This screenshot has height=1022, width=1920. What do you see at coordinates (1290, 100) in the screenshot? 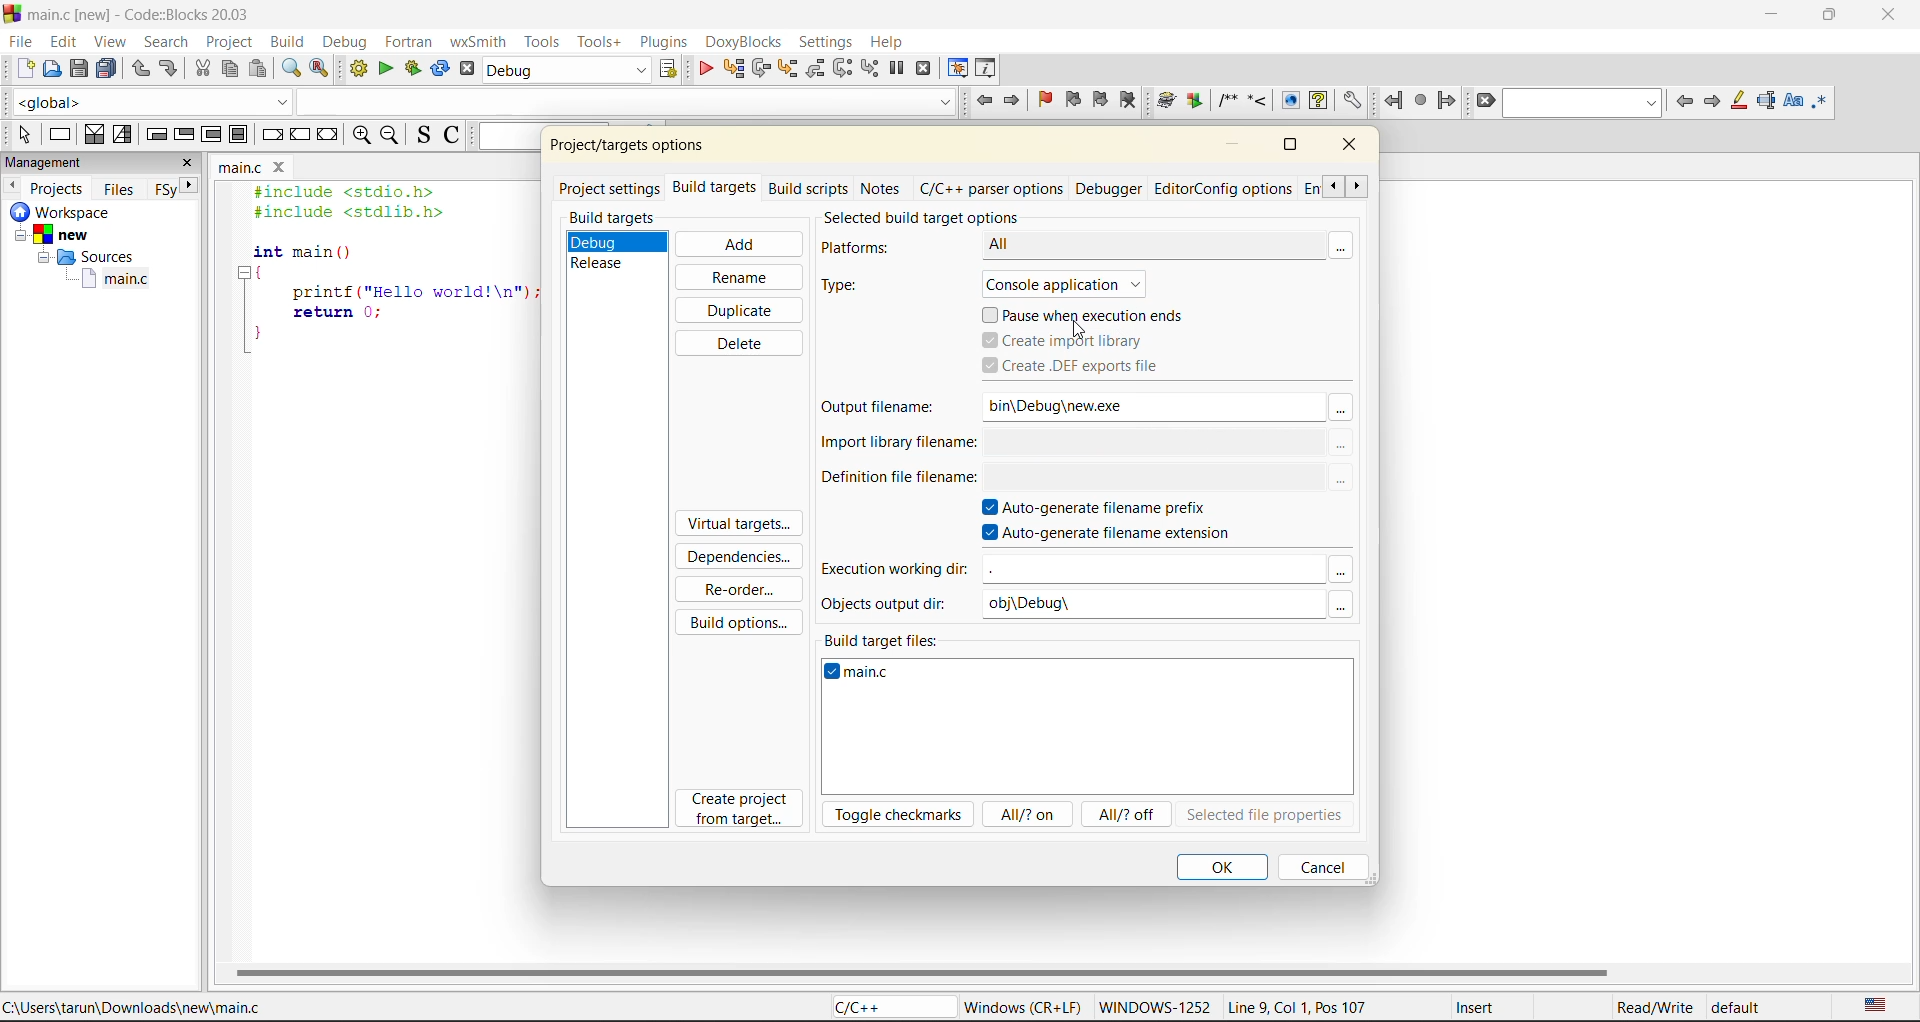
I see `View generated HTML documentation` at bounding box center [1290, 100].